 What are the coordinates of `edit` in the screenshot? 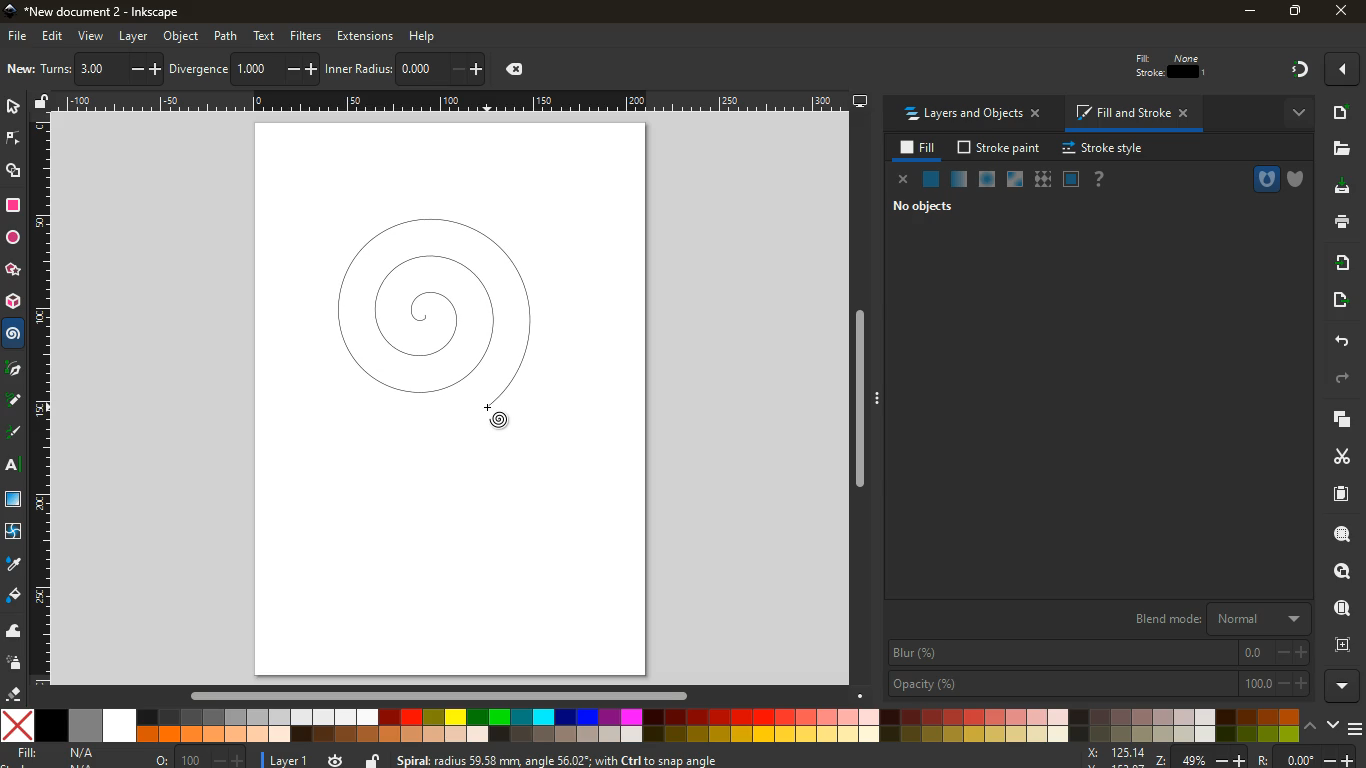 It's located at (52, 38).